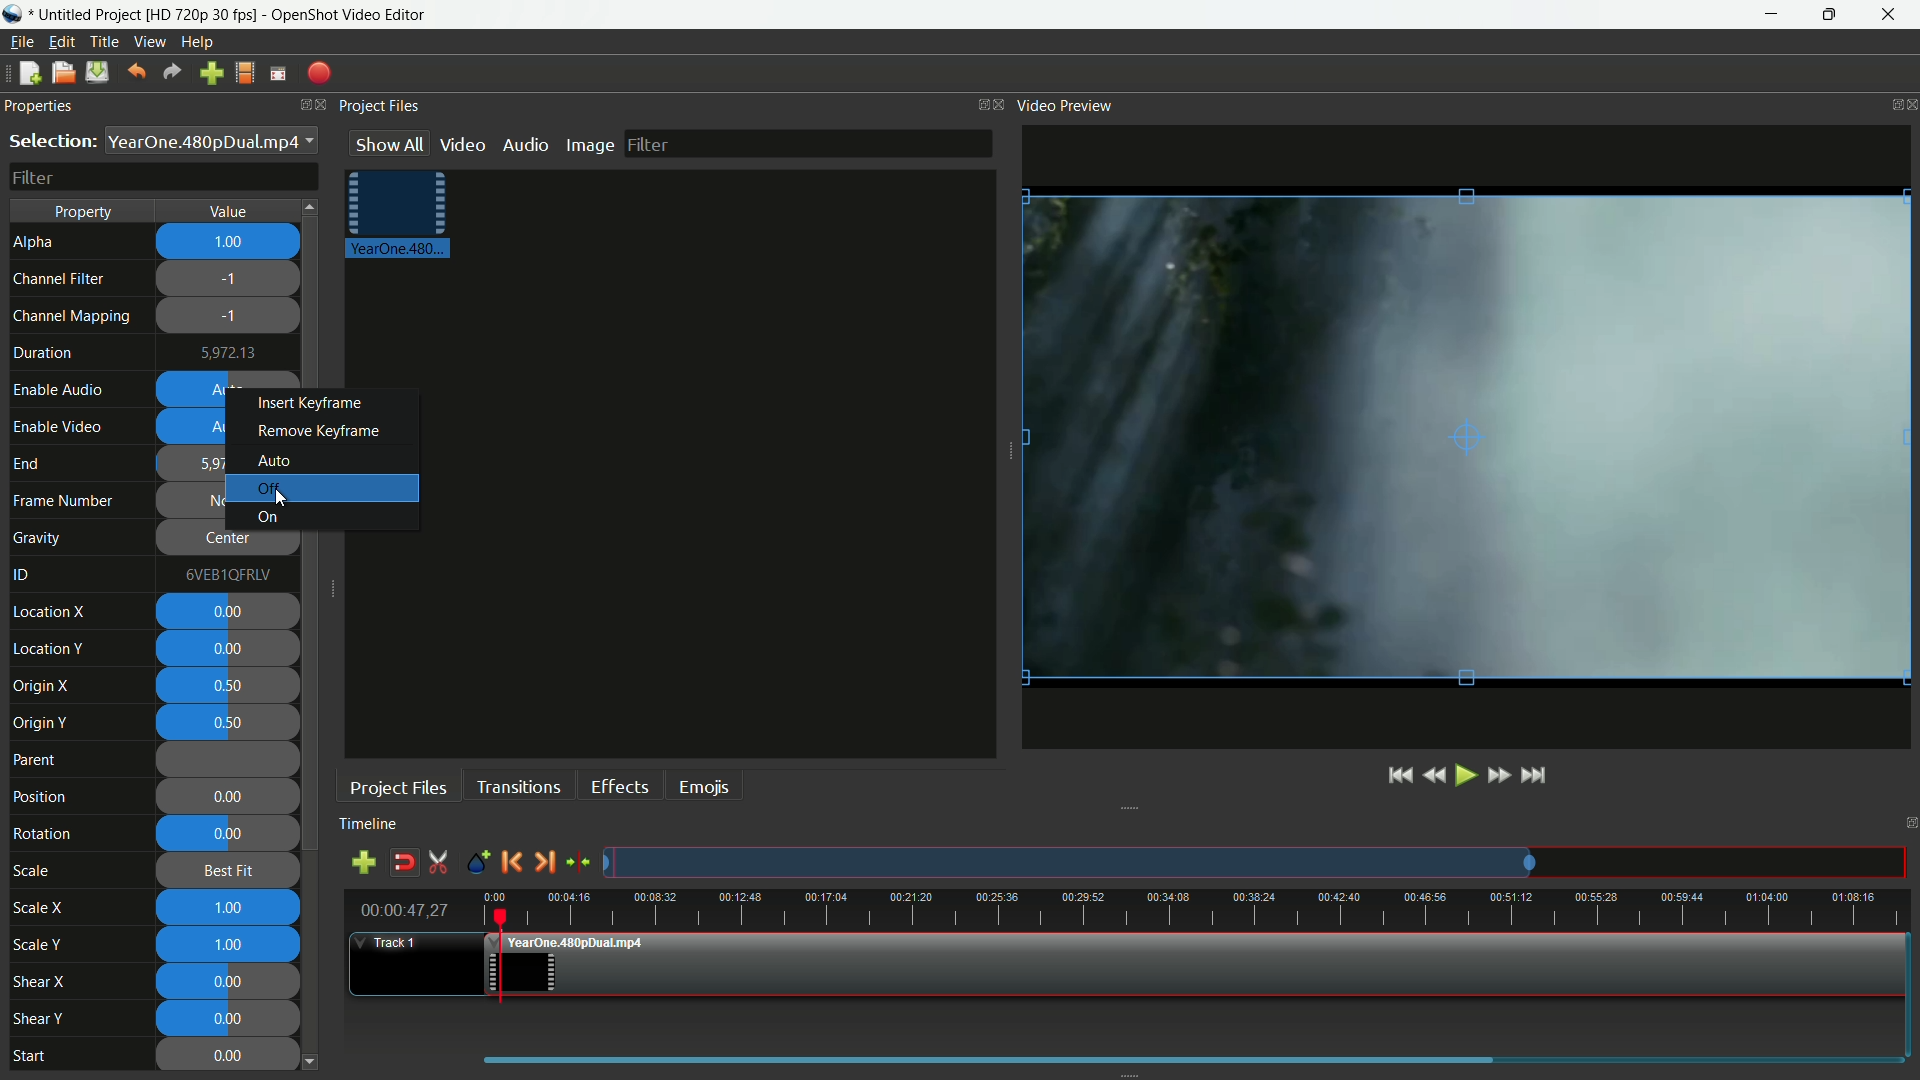  I want to click on YearOne.480pDualmp4 , so click(211, 141).